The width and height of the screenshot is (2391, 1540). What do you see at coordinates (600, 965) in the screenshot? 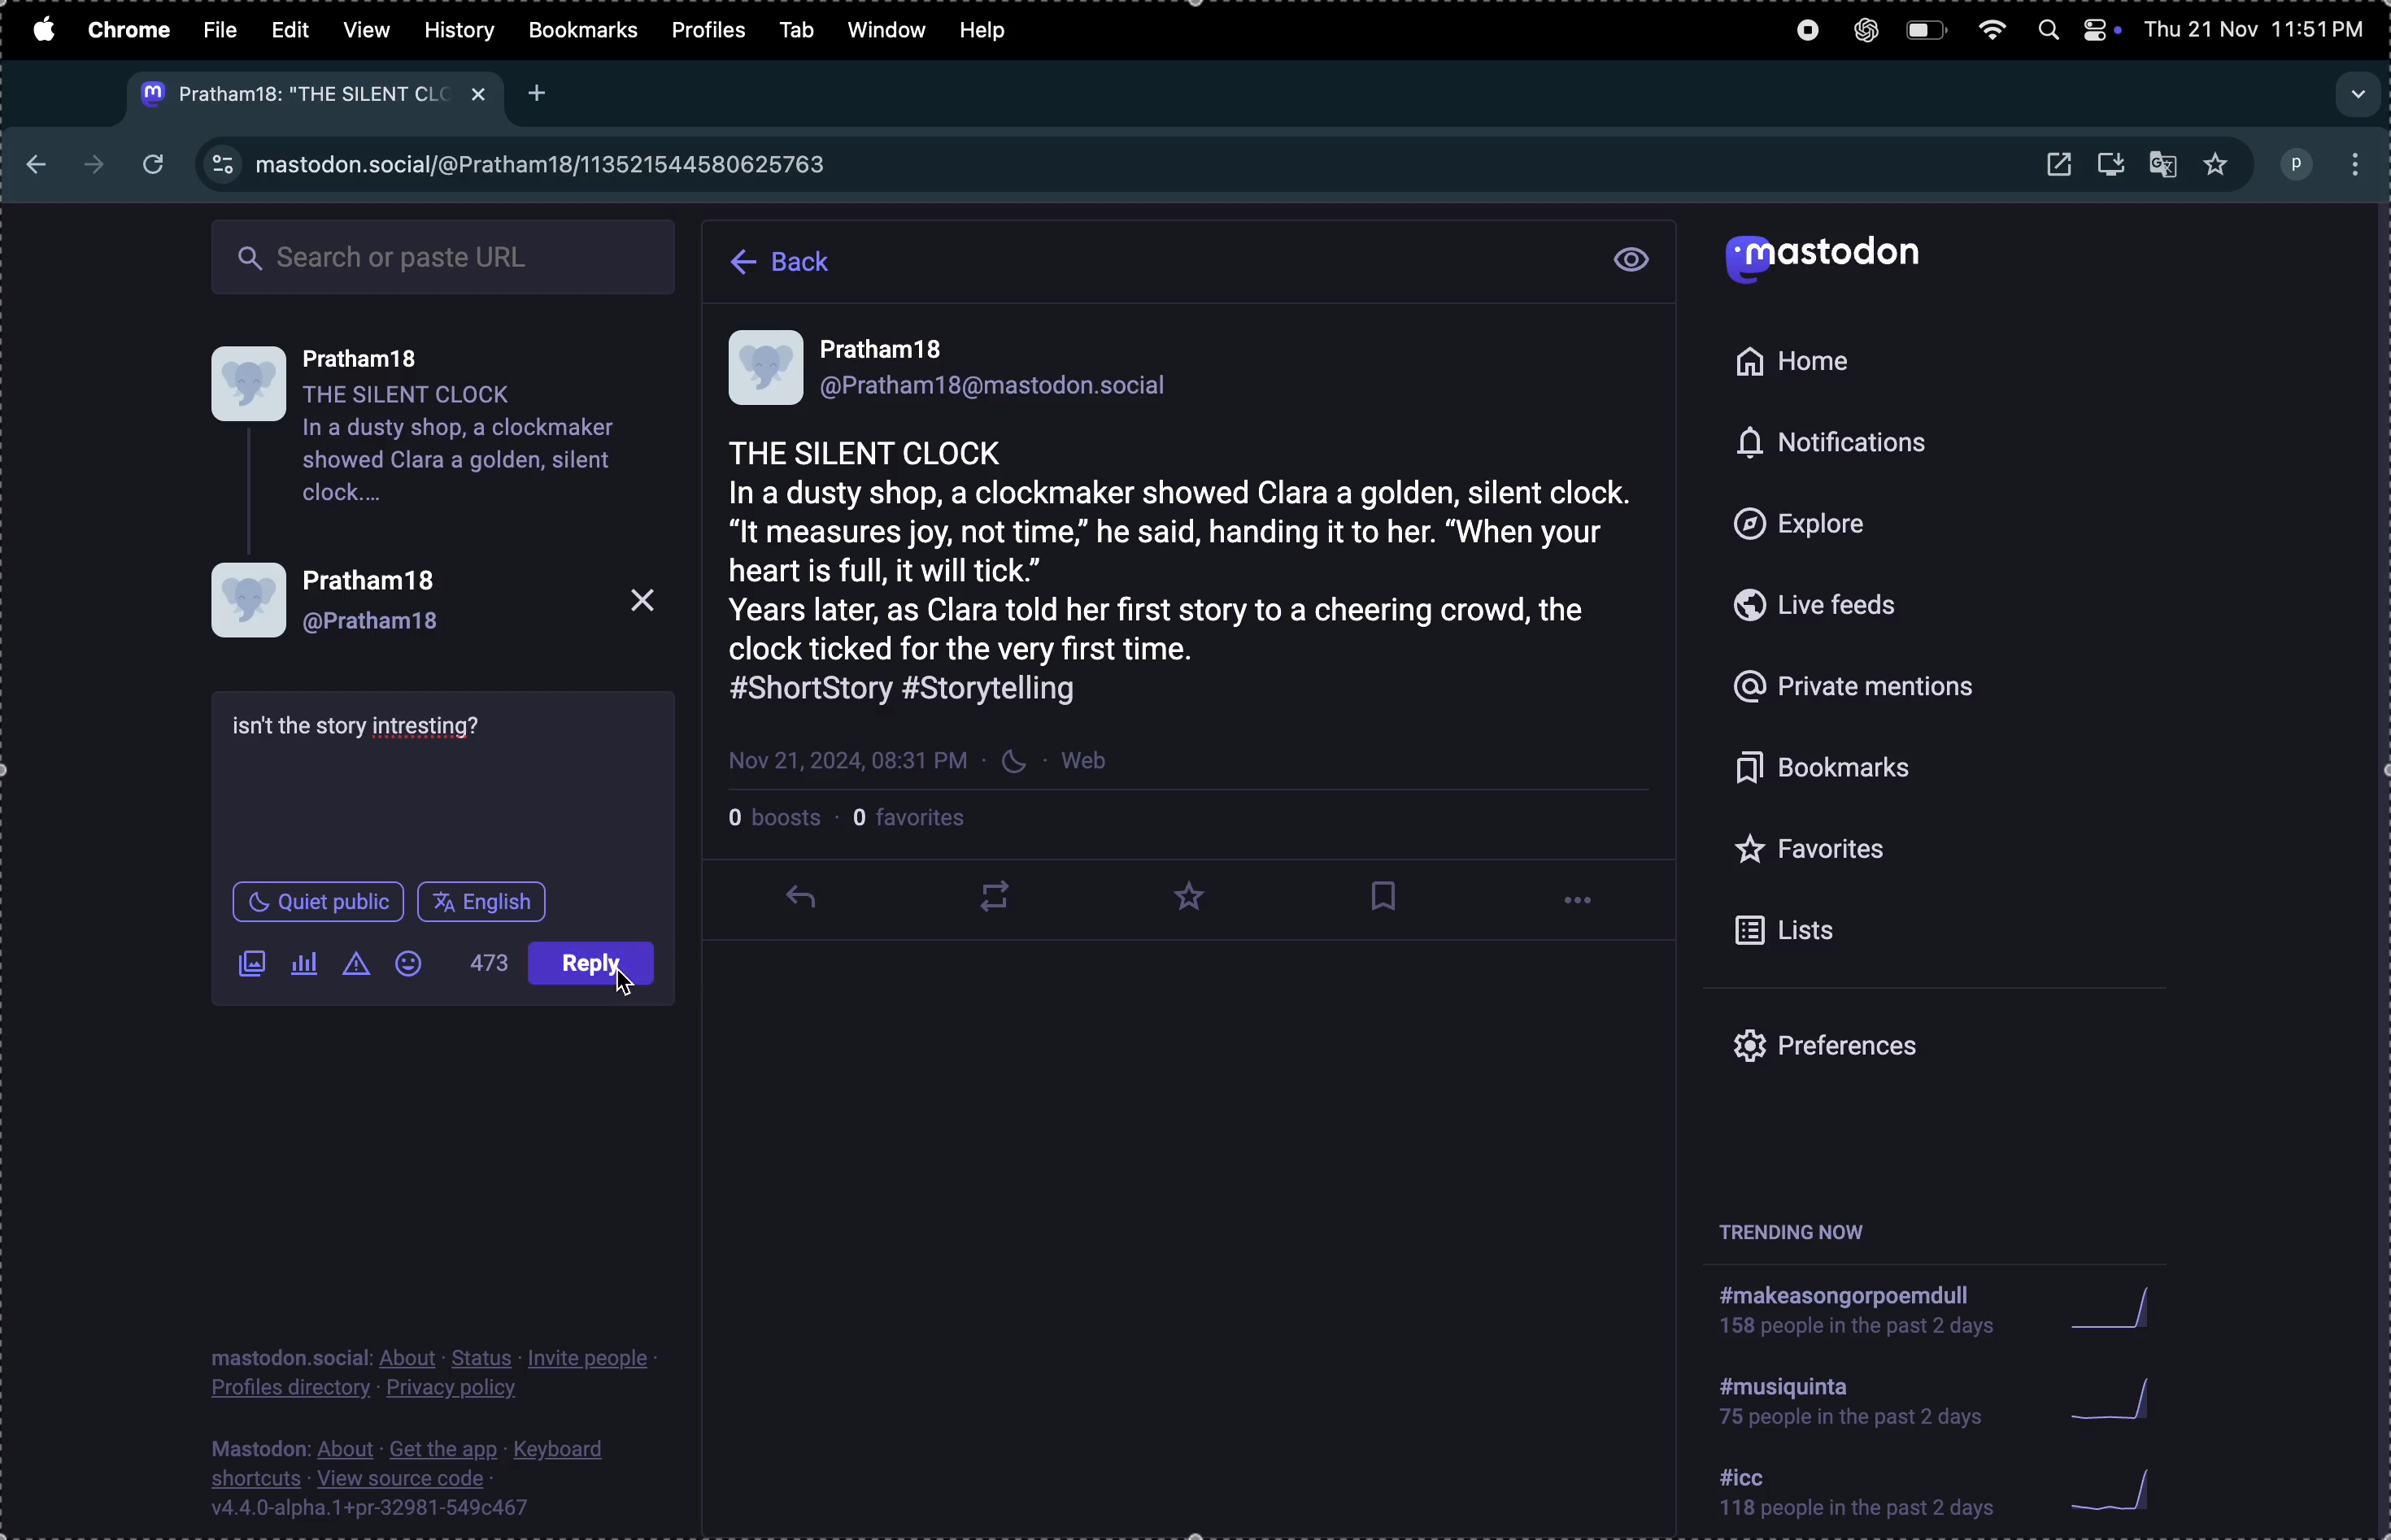
I see `language` at bounding box center [600, 965].